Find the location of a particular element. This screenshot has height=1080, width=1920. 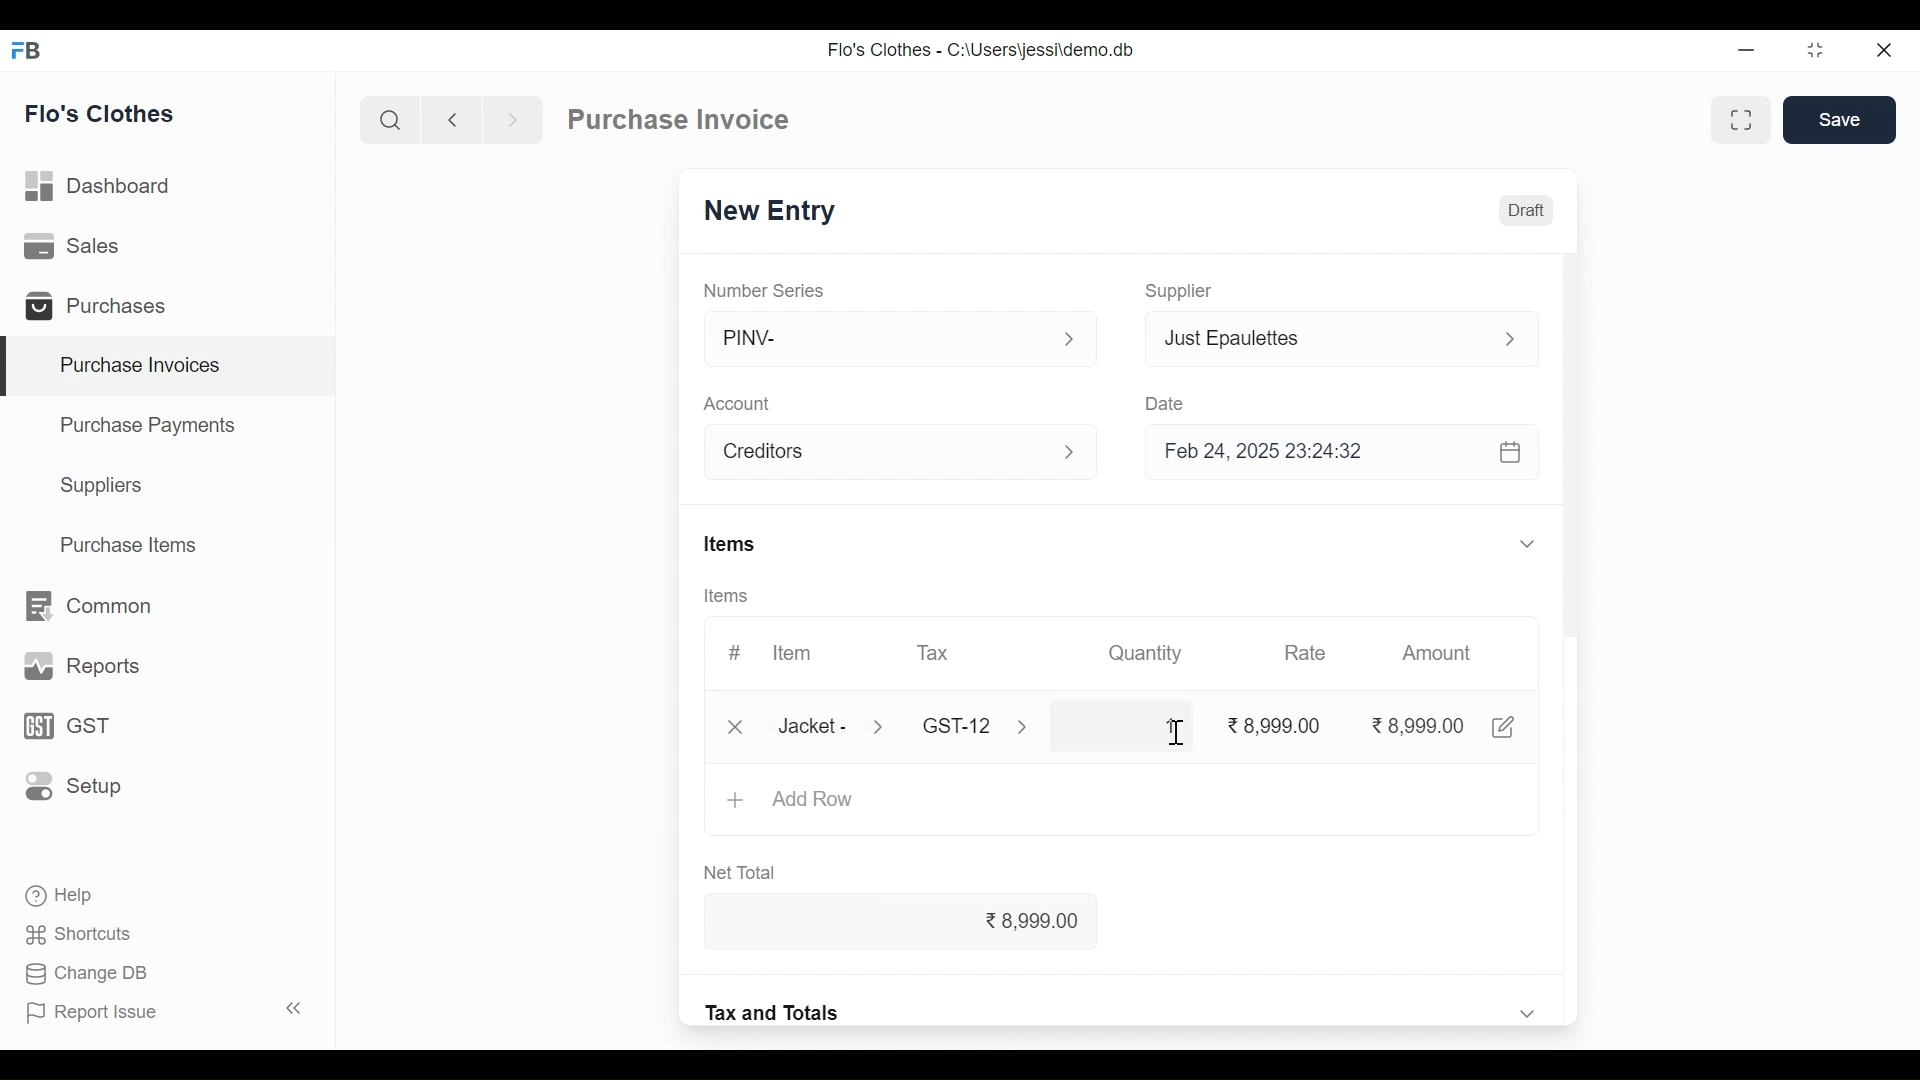

8,999.00 is located at coordinates (1416, 725).